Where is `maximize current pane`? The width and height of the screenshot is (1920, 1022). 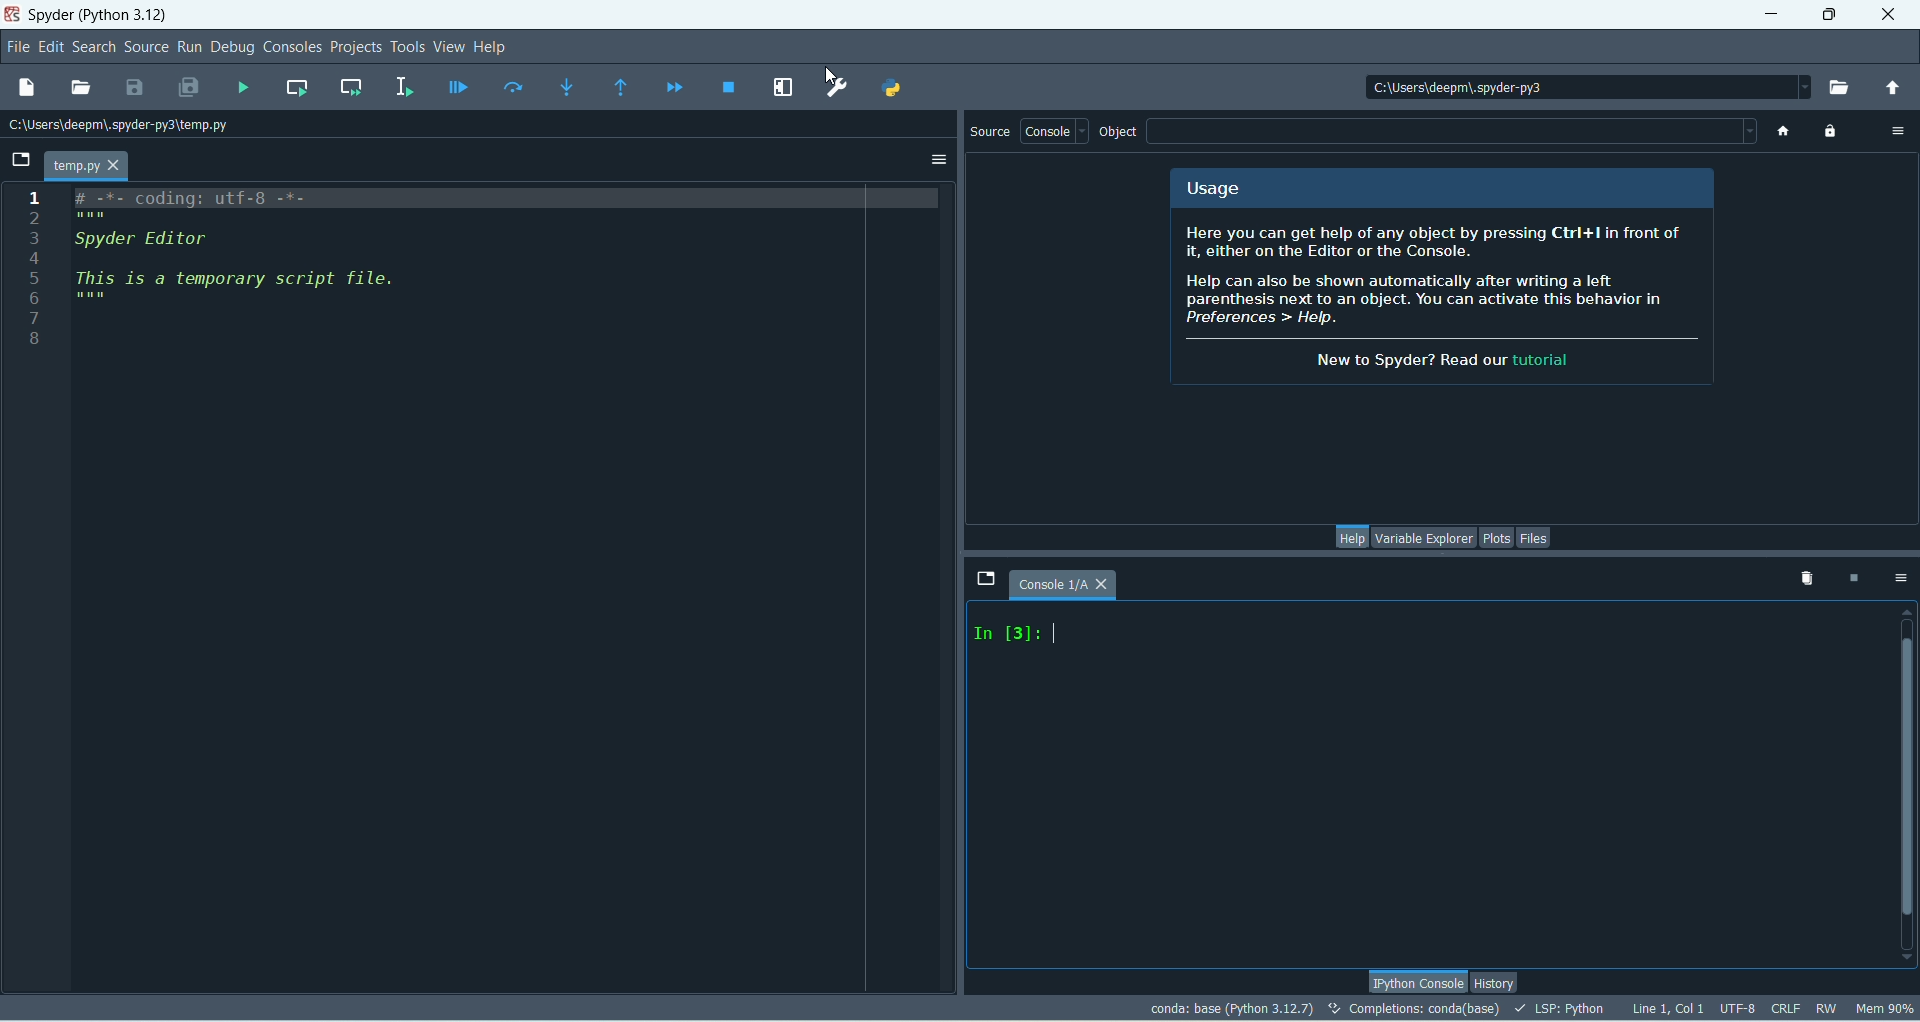
maximize current pane is located at coordinates (784, 88).